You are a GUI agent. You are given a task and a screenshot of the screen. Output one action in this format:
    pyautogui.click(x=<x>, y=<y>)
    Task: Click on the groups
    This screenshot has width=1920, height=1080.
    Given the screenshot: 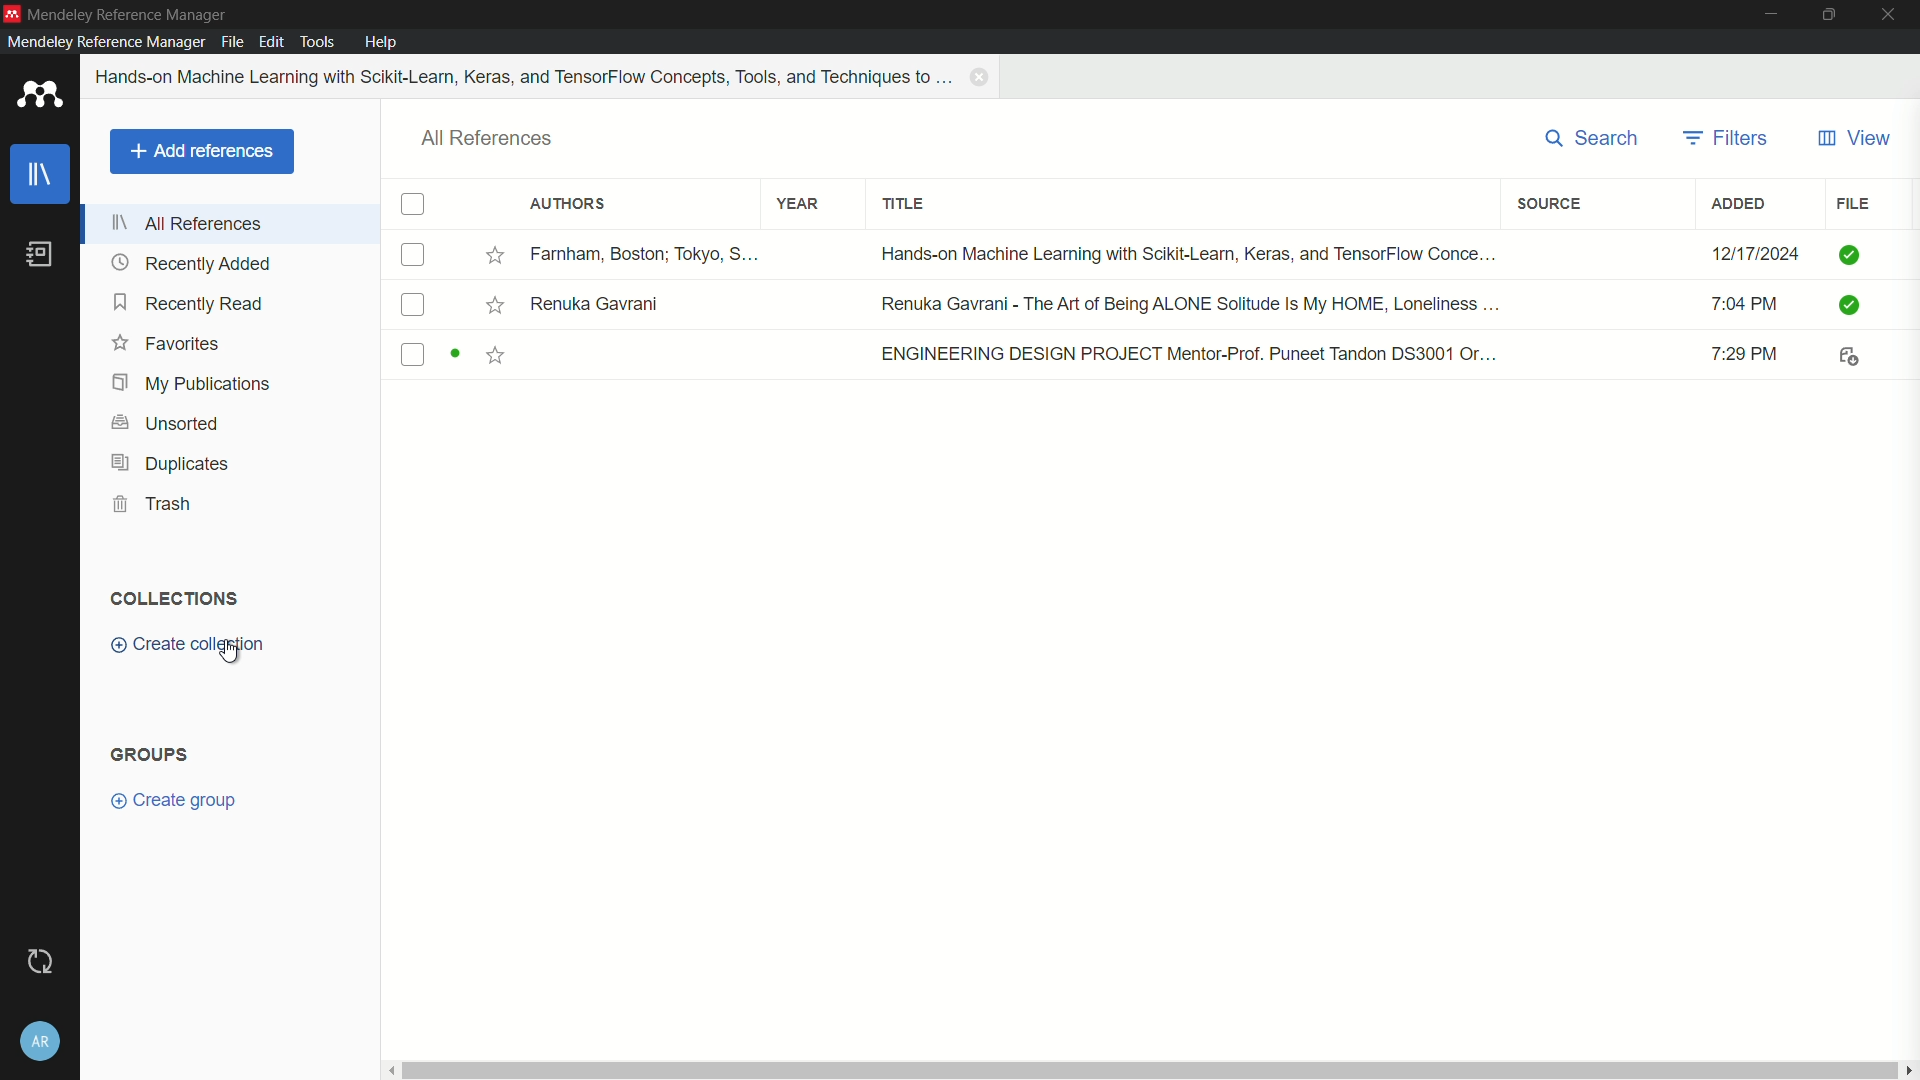 What is the action you would take?
    pyautogui.click(x=152, y=753)
    